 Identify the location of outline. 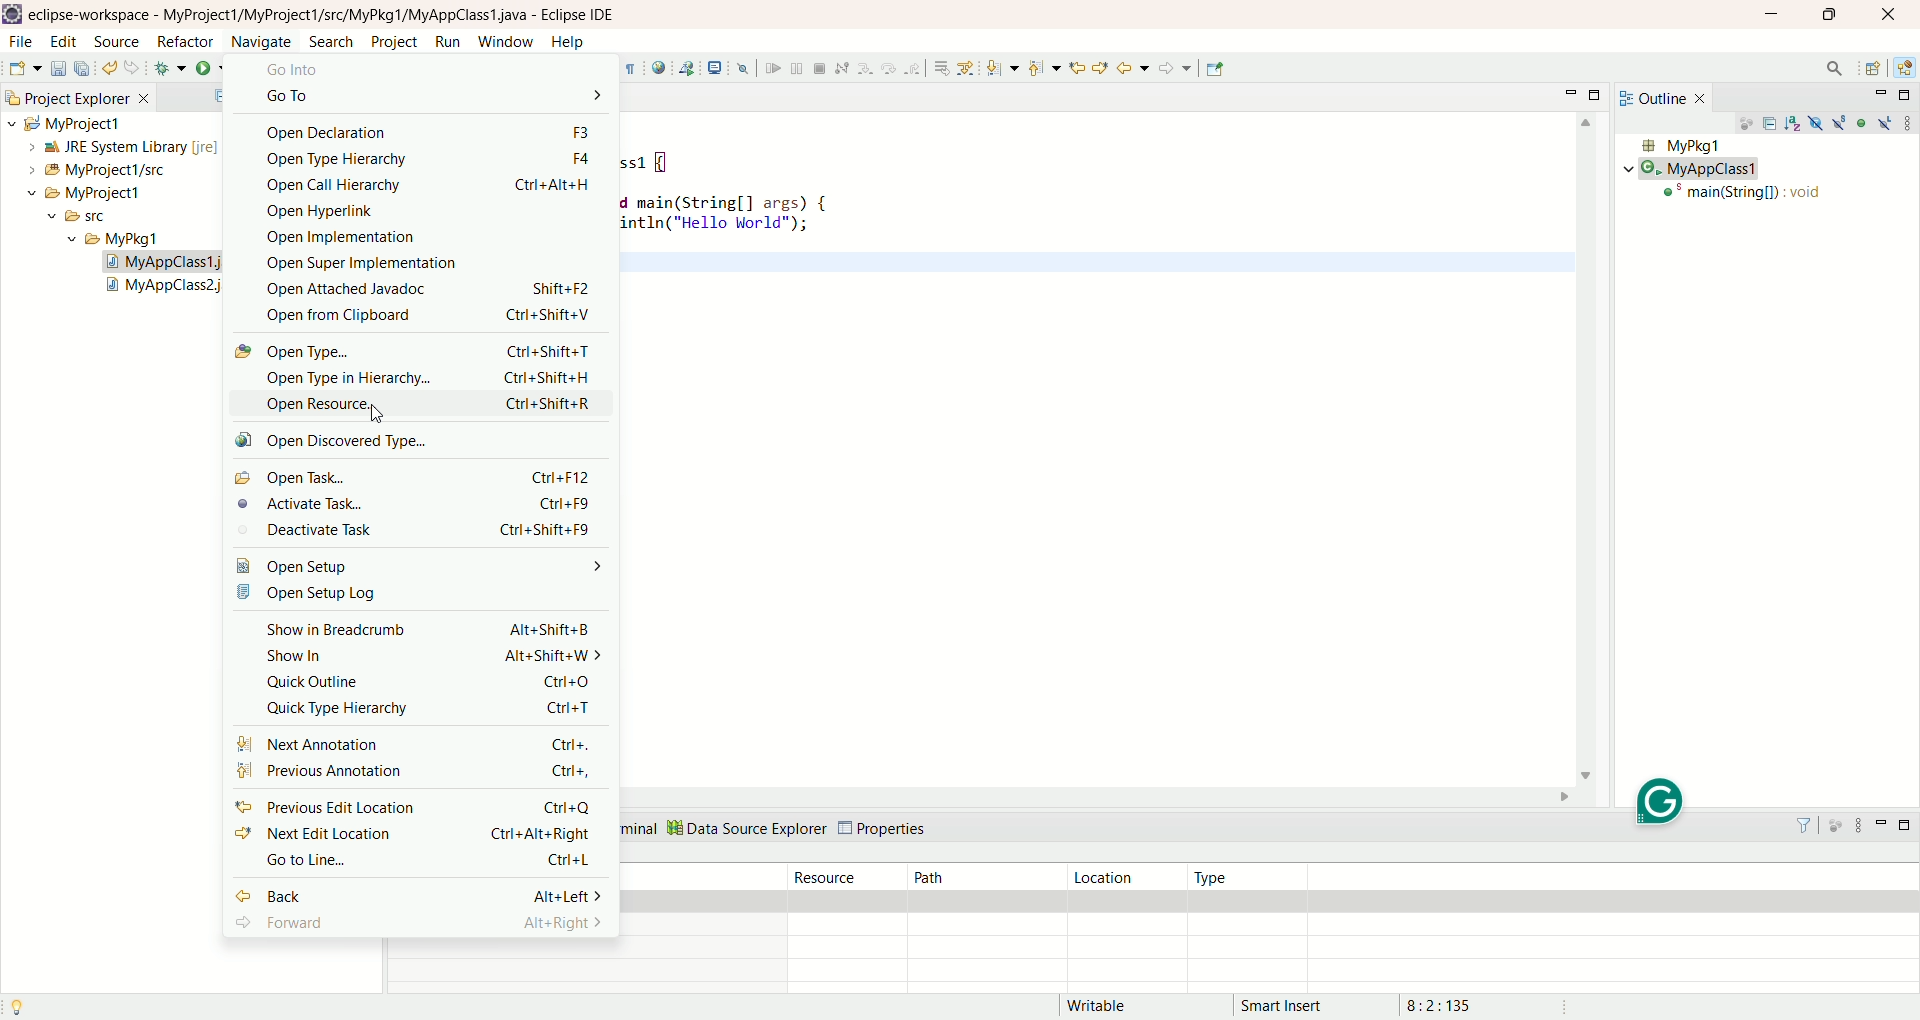
(1667, 97).